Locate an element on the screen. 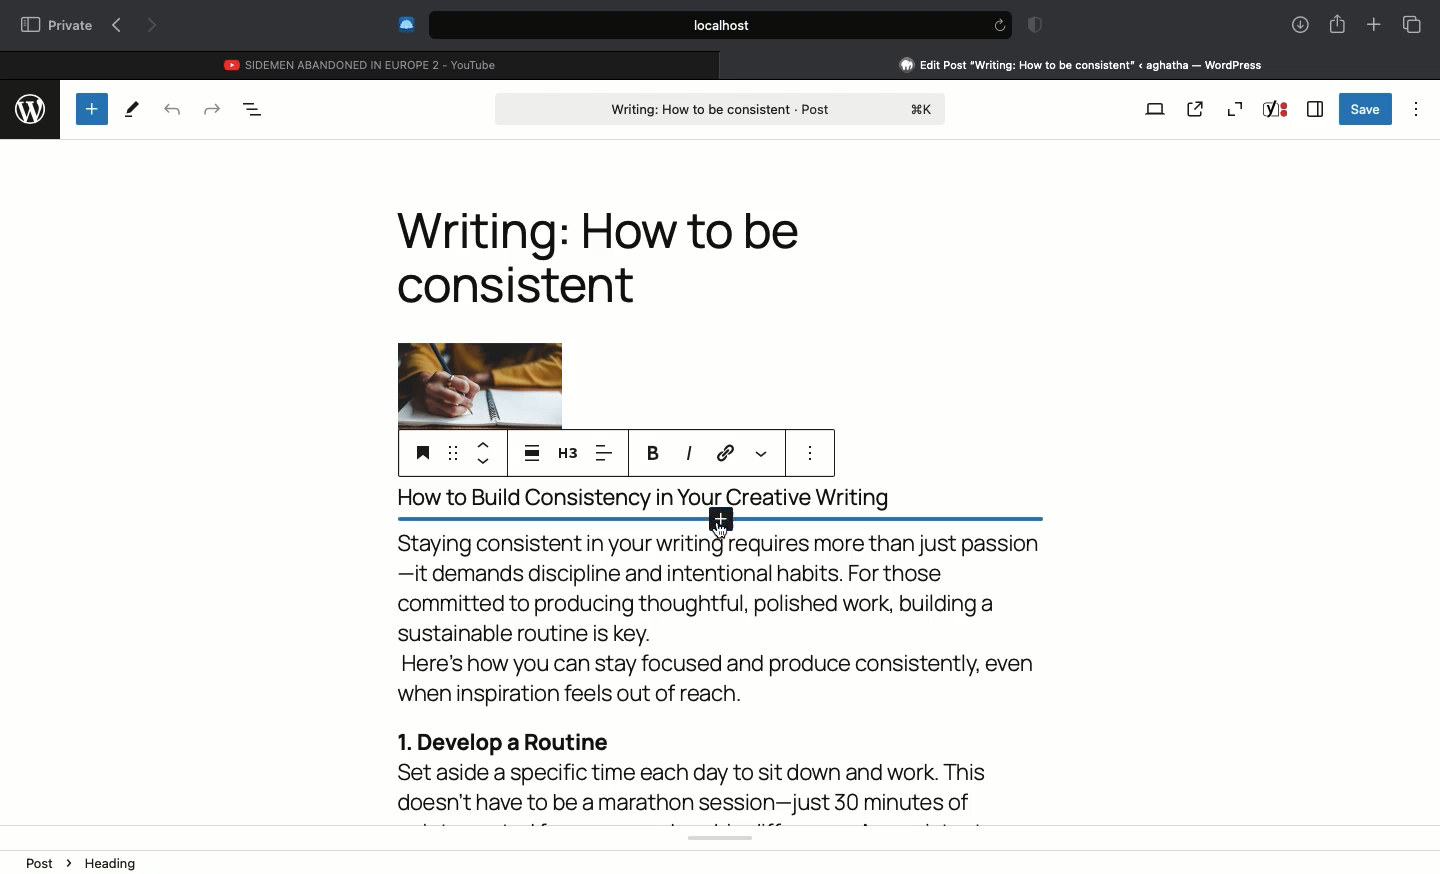 This screenshot has width=1440, height=874. Search bar is located at coordinates (701, 25).